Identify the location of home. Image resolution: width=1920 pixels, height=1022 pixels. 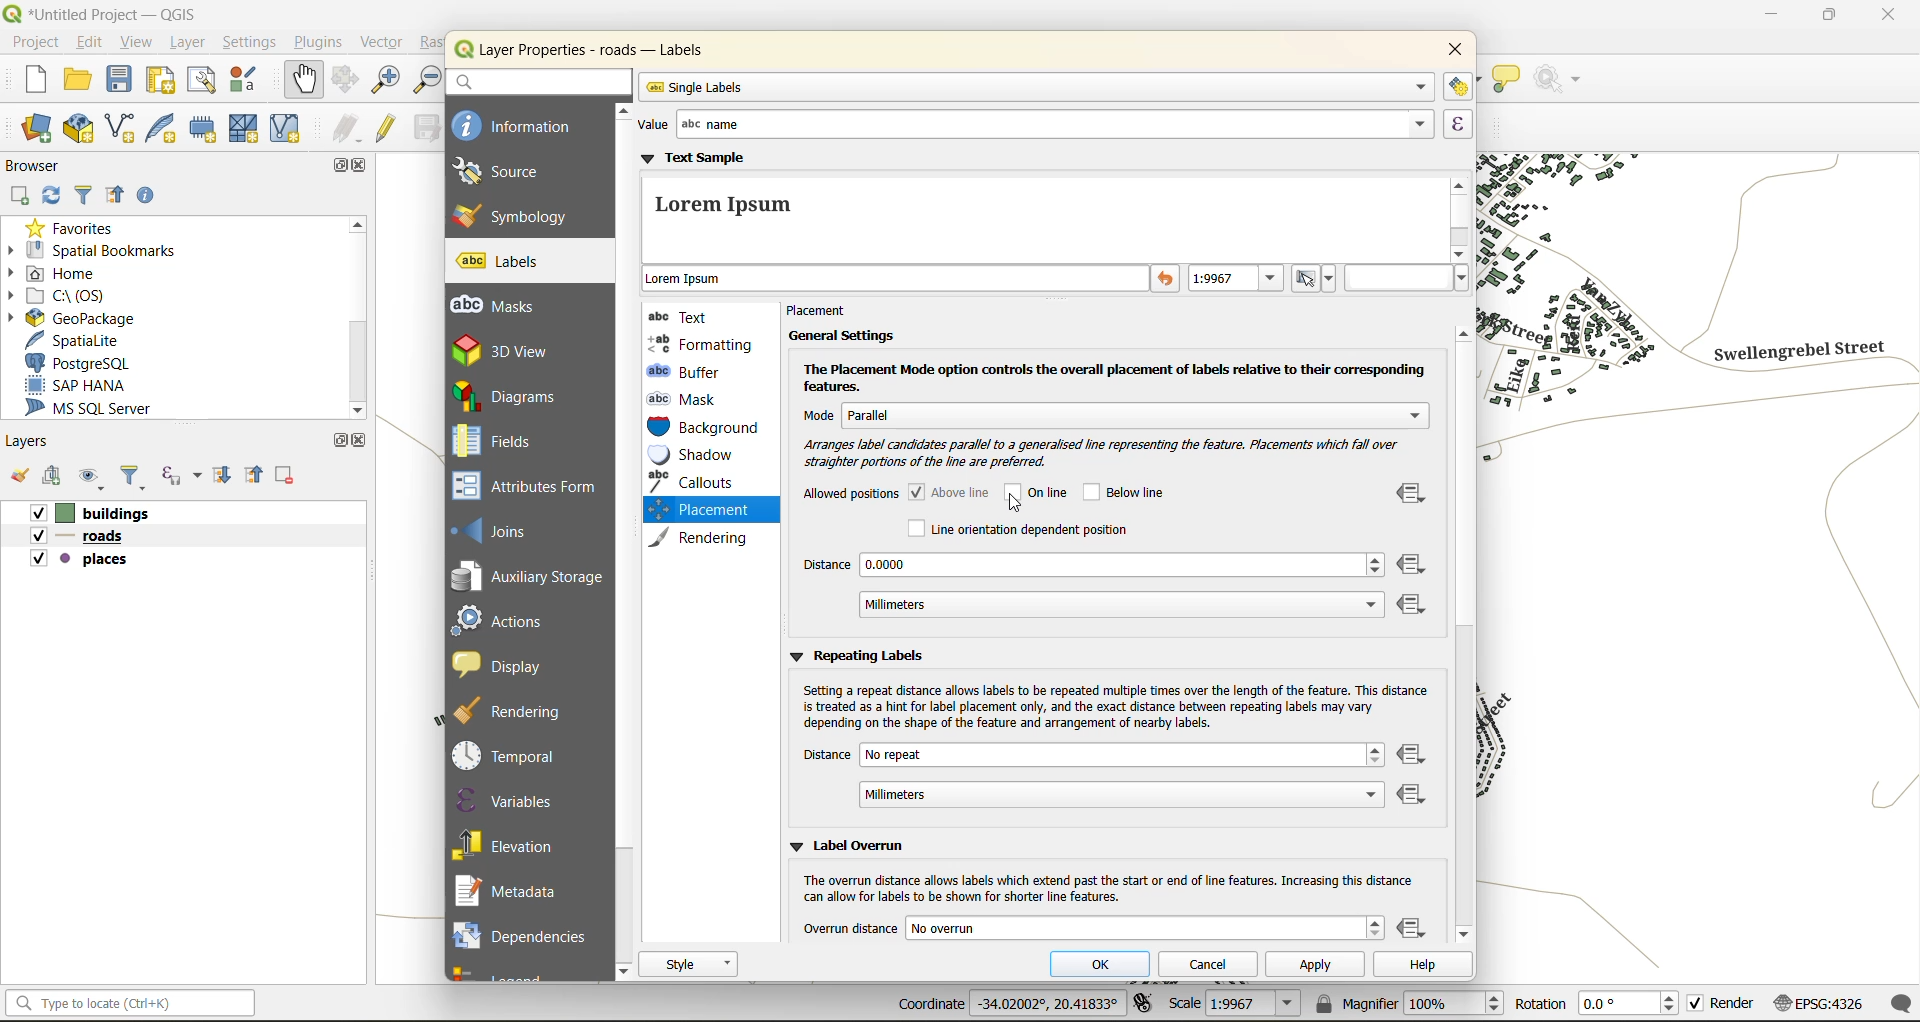
(64, 273).